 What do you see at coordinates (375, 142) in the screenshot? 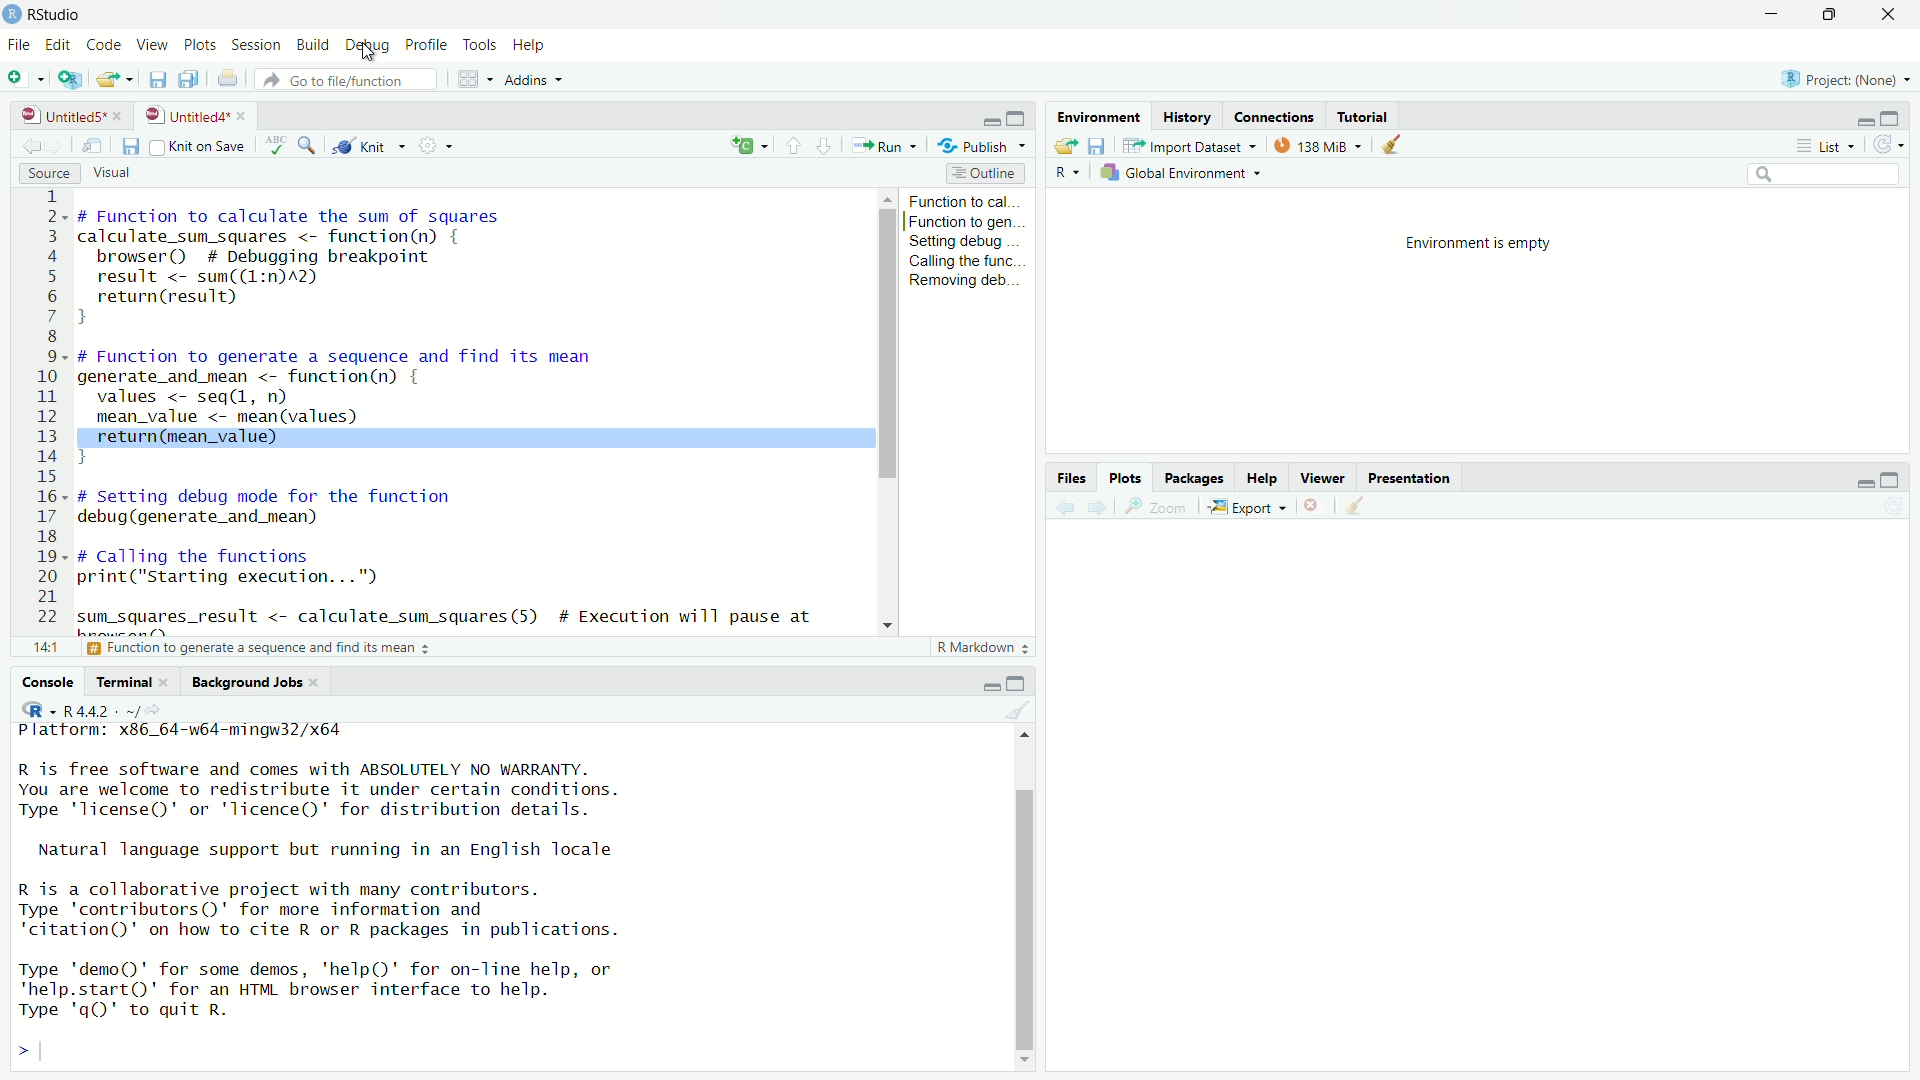
I see `knit` at bounding box center [375, 142].